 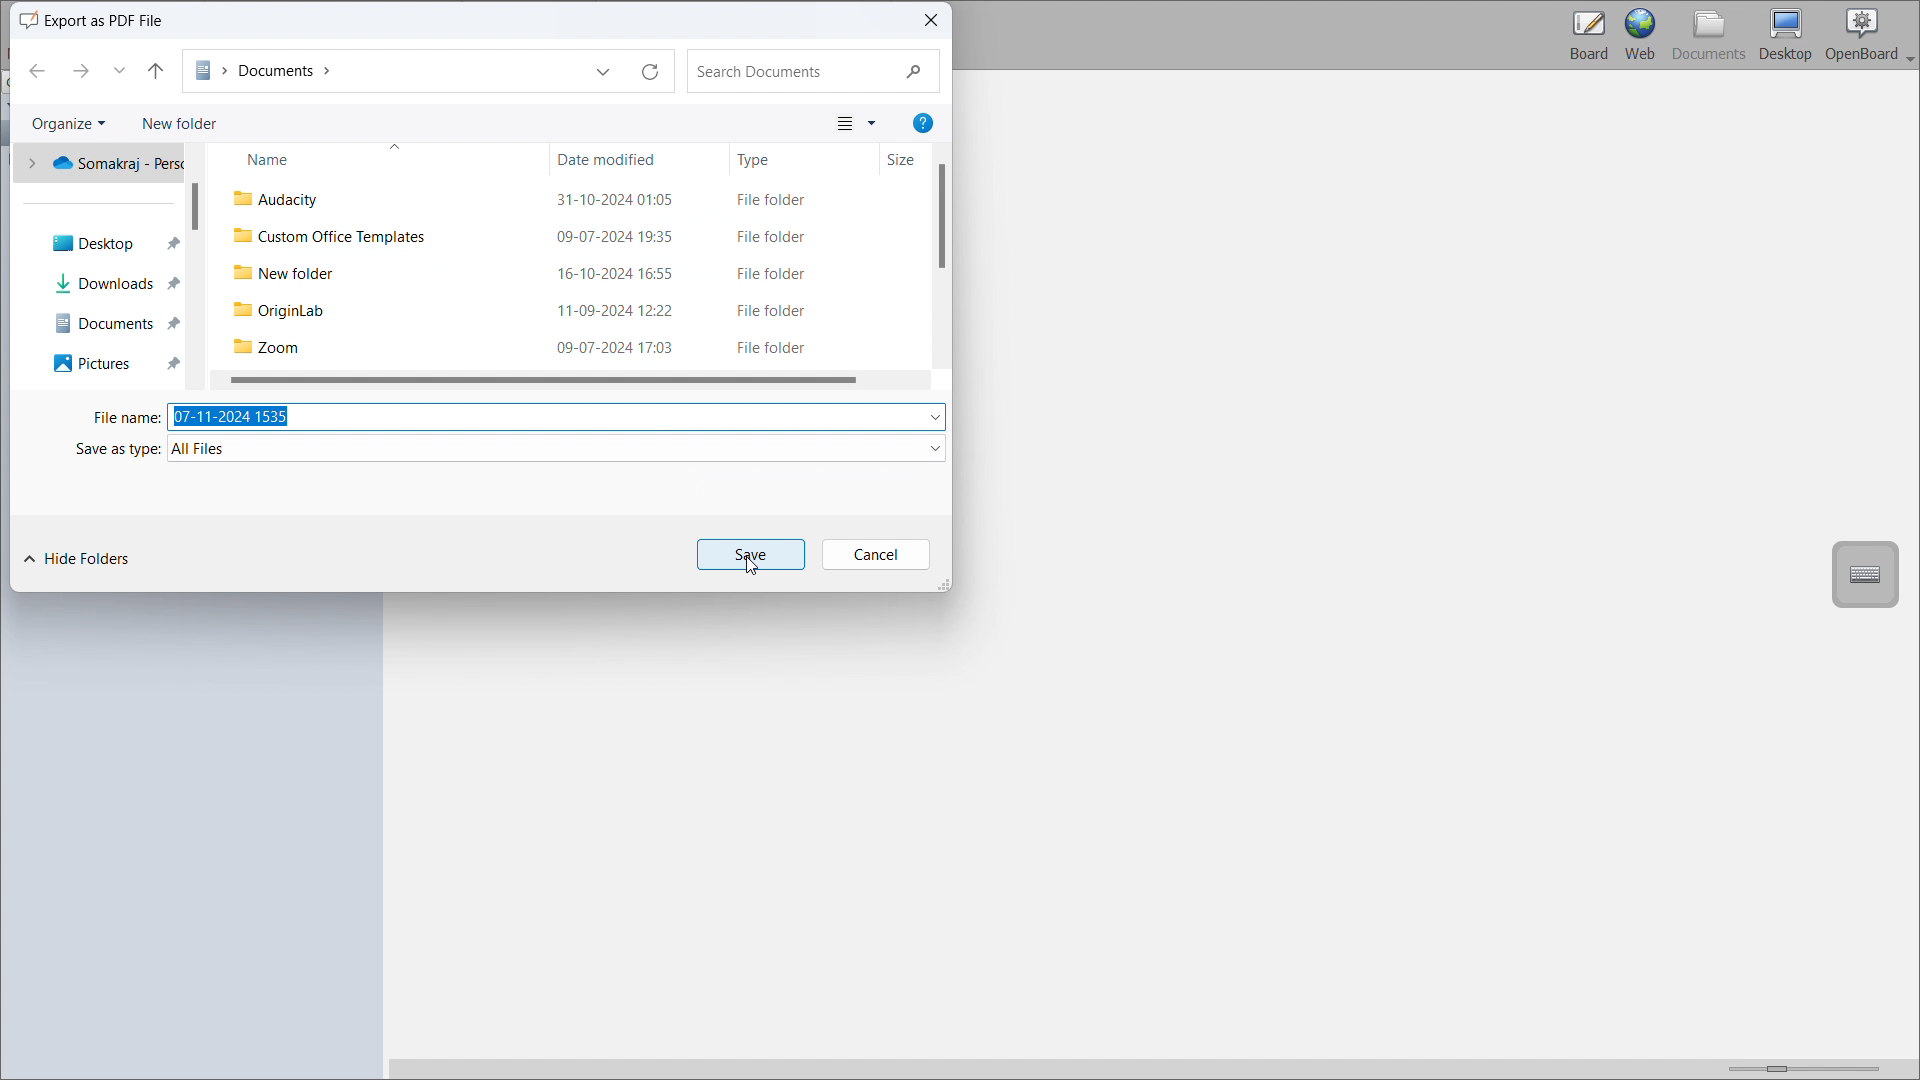 What do you see at coordinates (874, 554) in the screenshot?
I see `cancel` at bounding box center [874, 554].